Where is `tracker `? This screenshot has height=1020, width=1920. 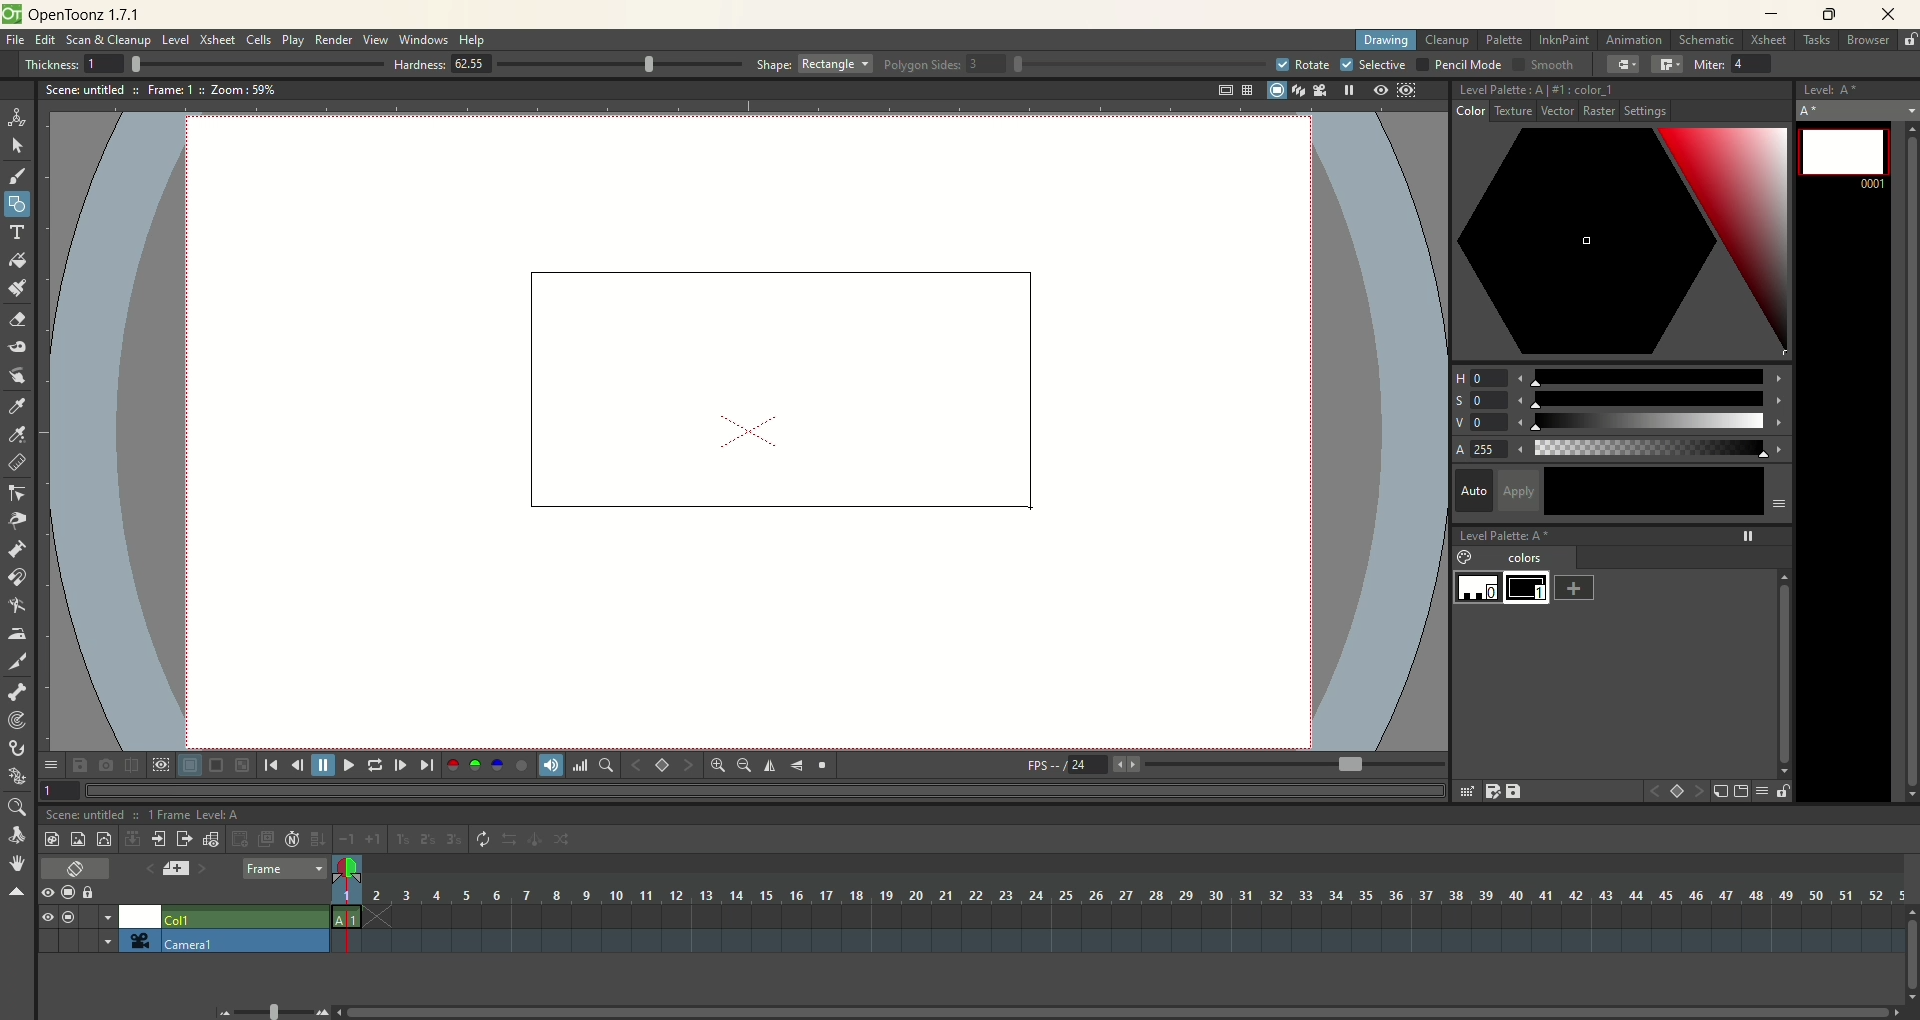
tracker  is located at coordinates (17, 722).